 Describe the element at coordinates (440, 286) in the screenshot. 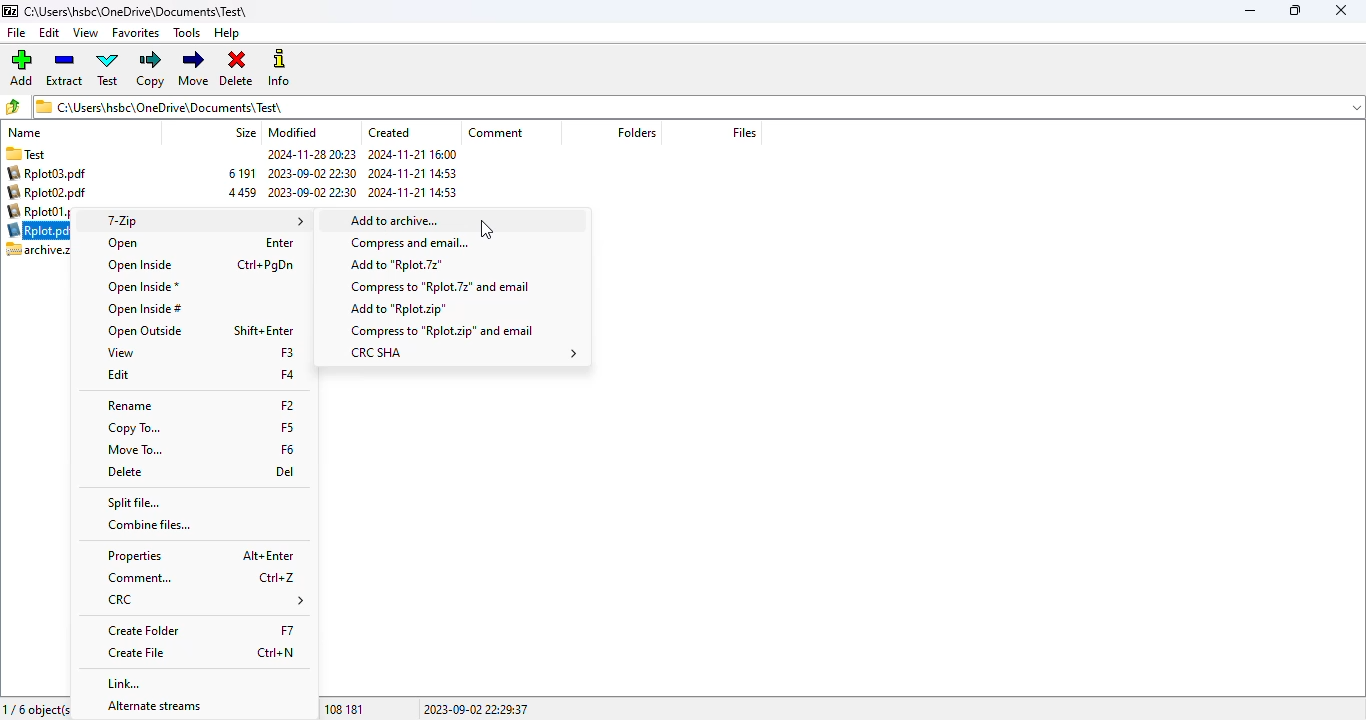

I see `compress to .7z file and email` at that location.